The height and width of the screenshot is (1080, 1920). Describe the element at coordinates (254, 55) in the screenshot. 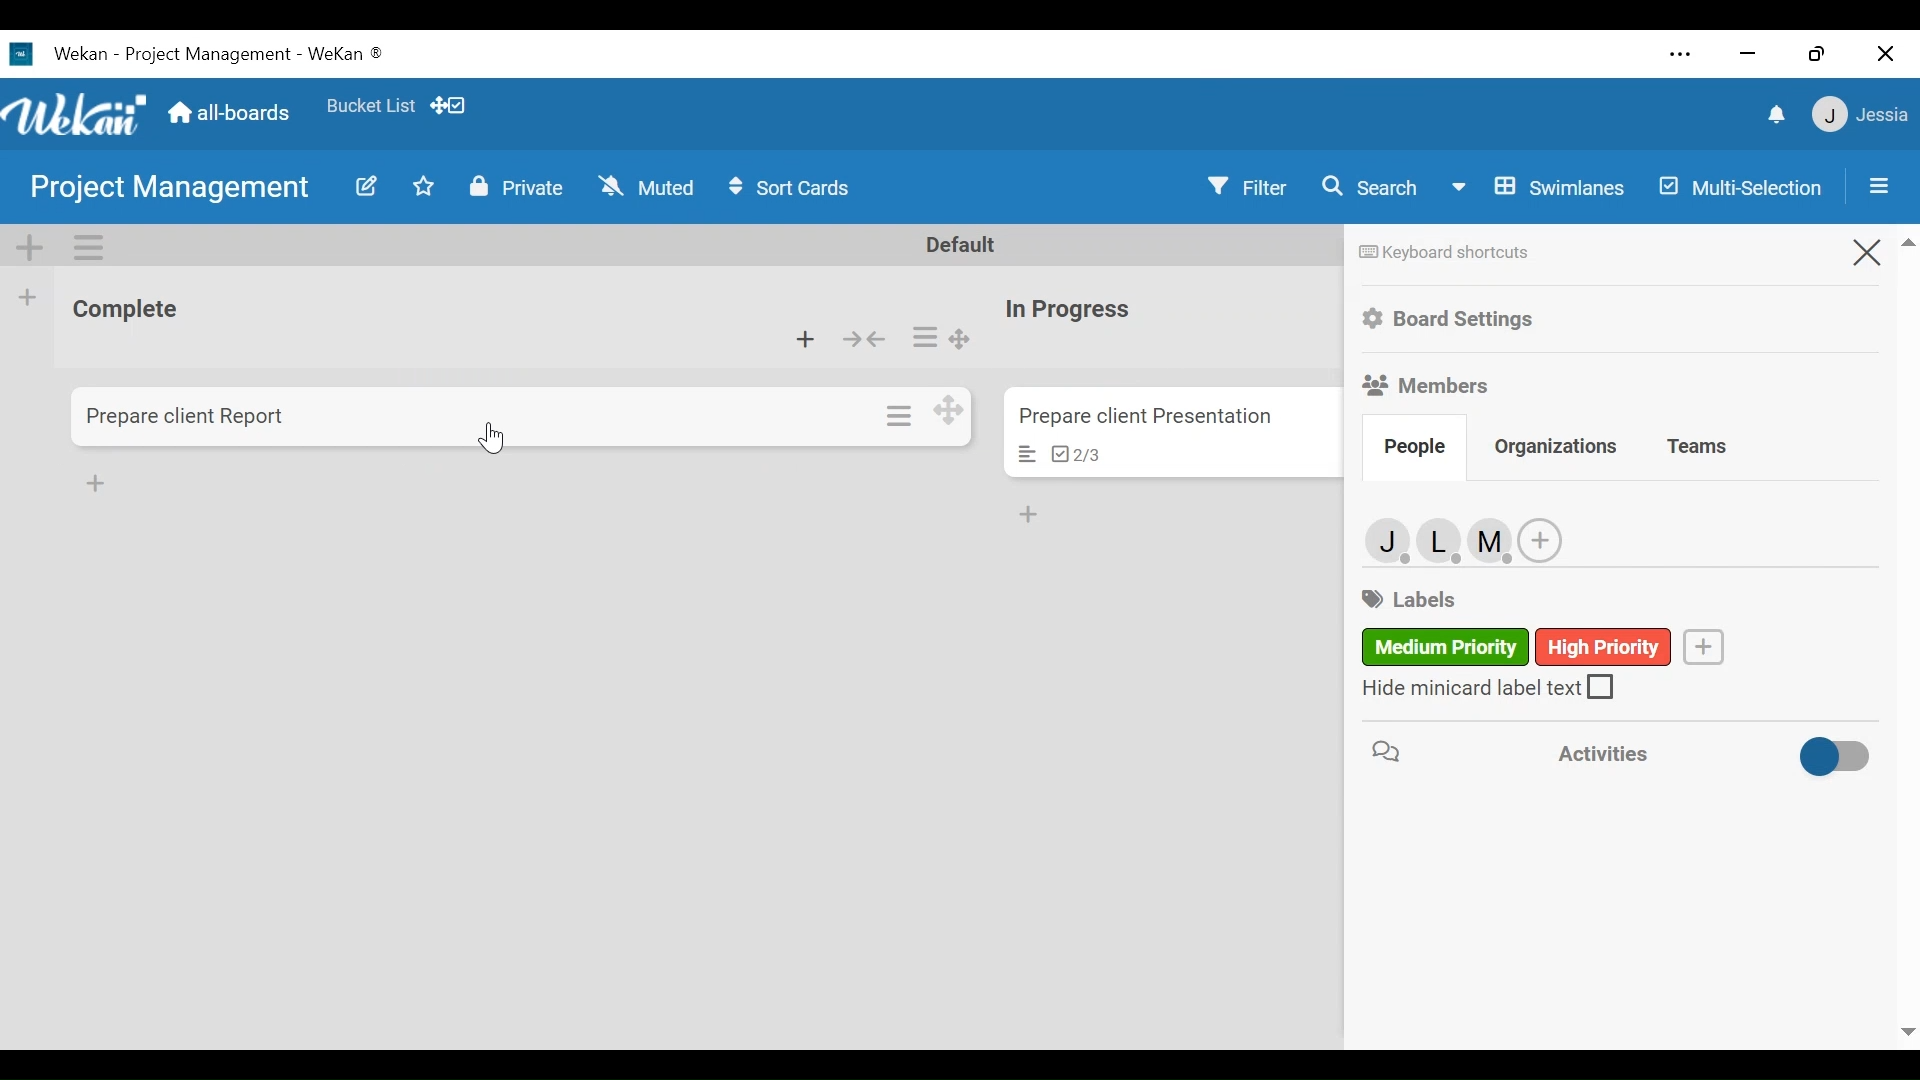

I see `Board Title` at that location.